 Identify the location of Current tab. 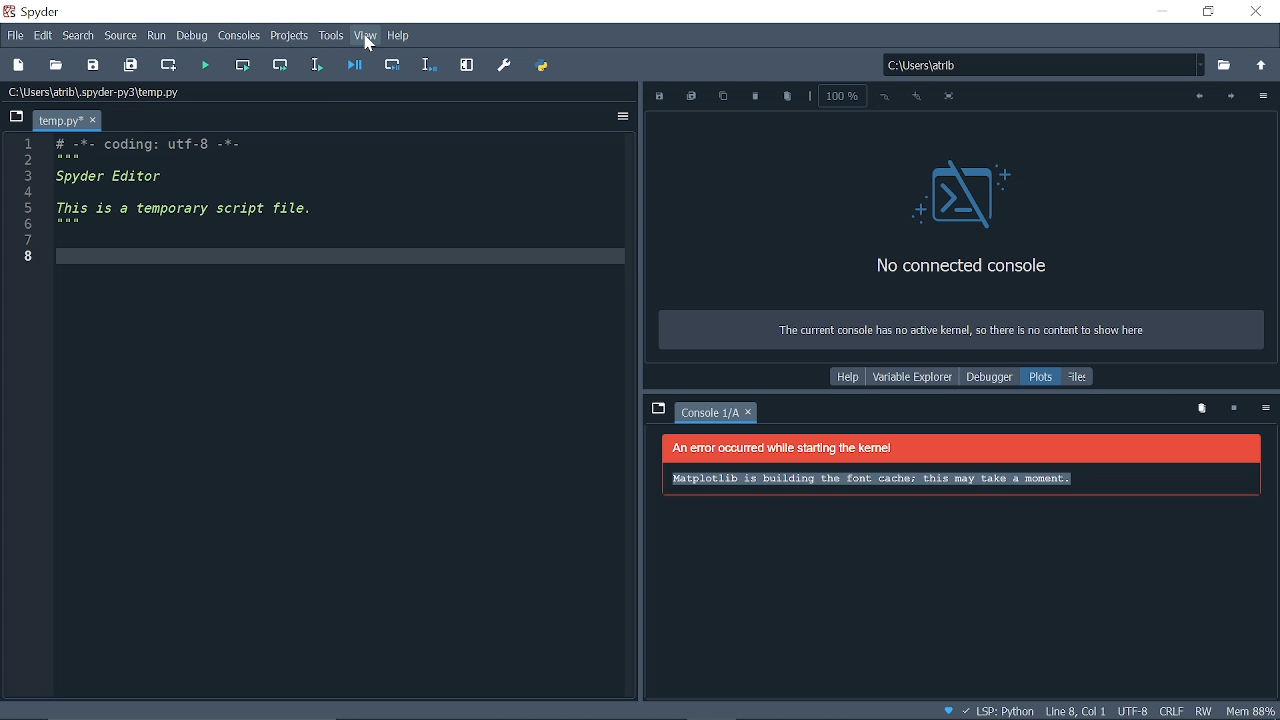
(58, 120).